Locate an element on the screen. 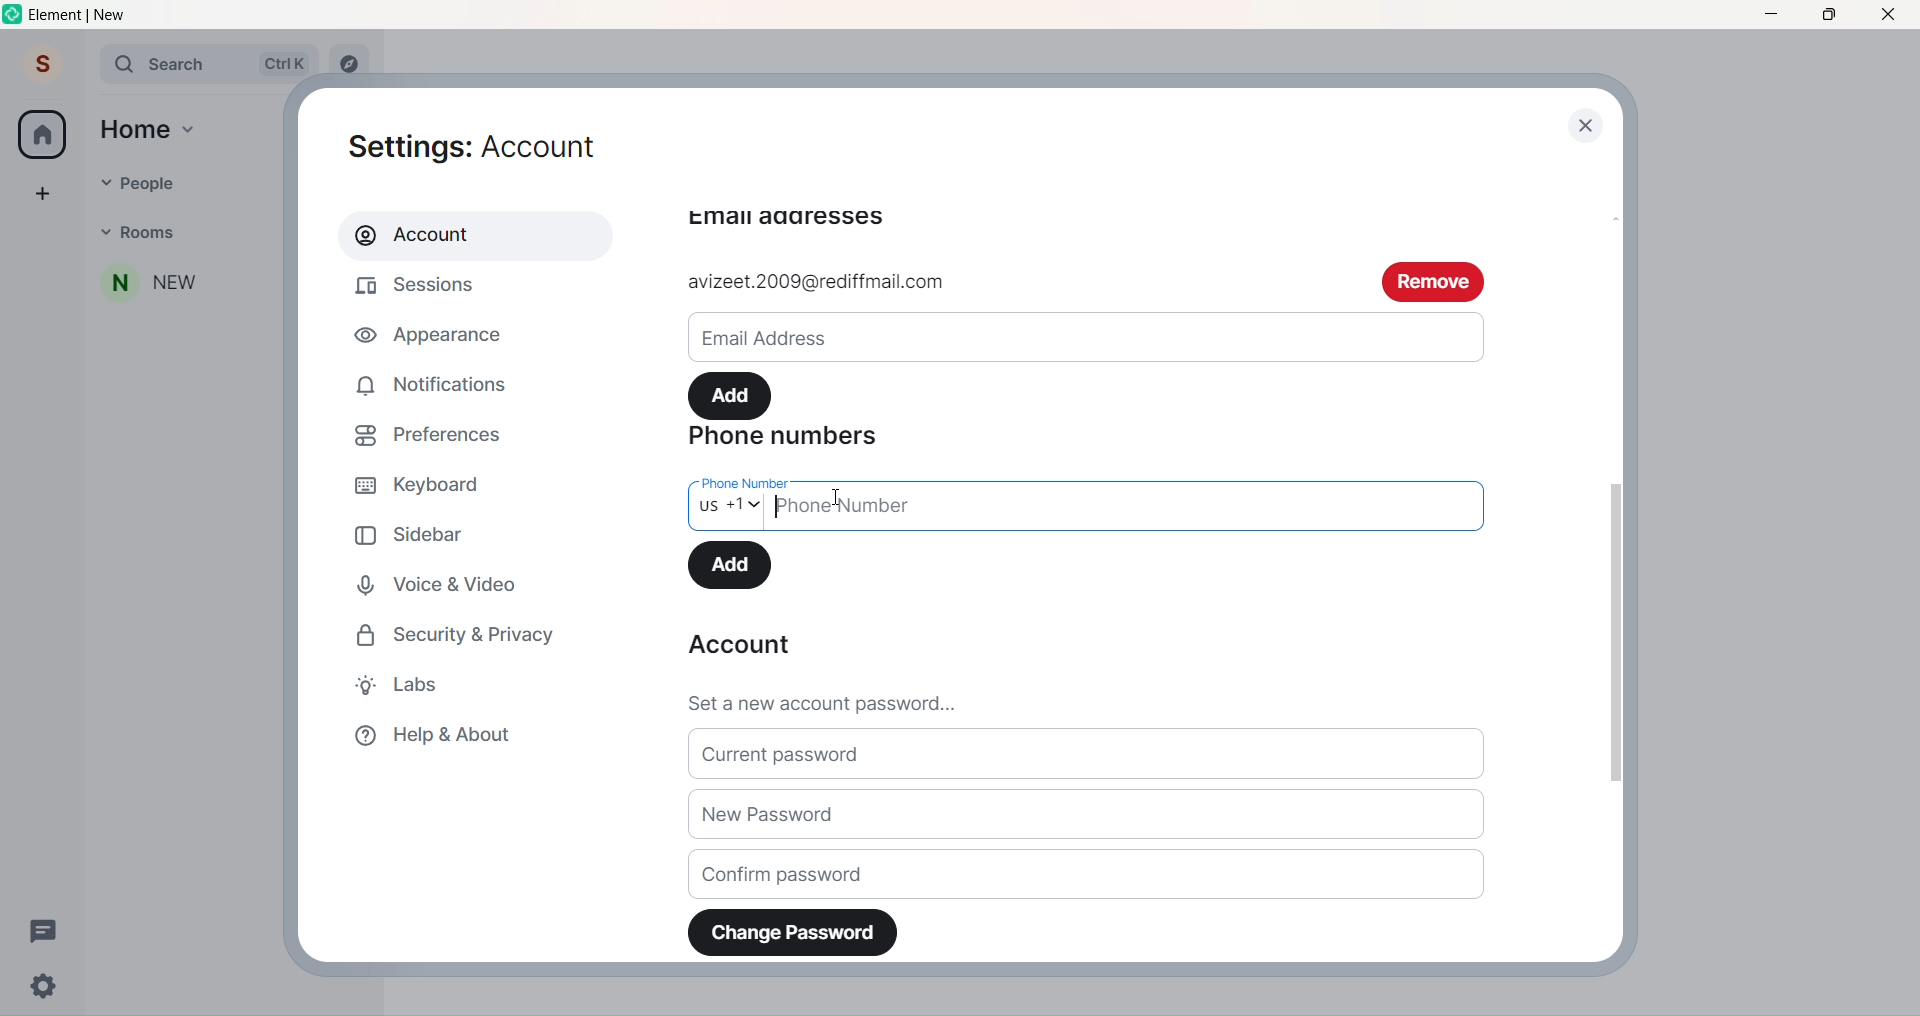 The width and height of the screenshot is (1920, 1016). Keyboard is located at coordinates (432, 483).